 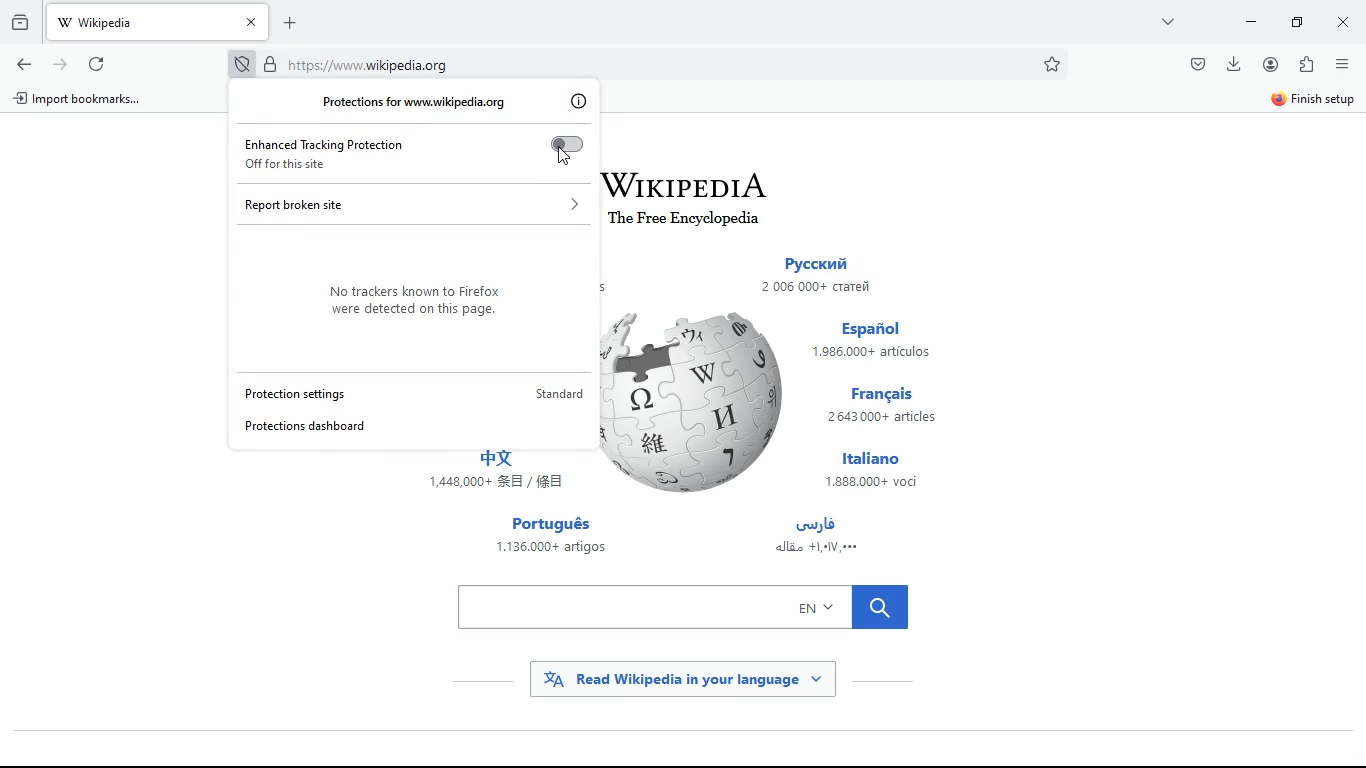 I want to click on profile, so click(x=1270, y=65).